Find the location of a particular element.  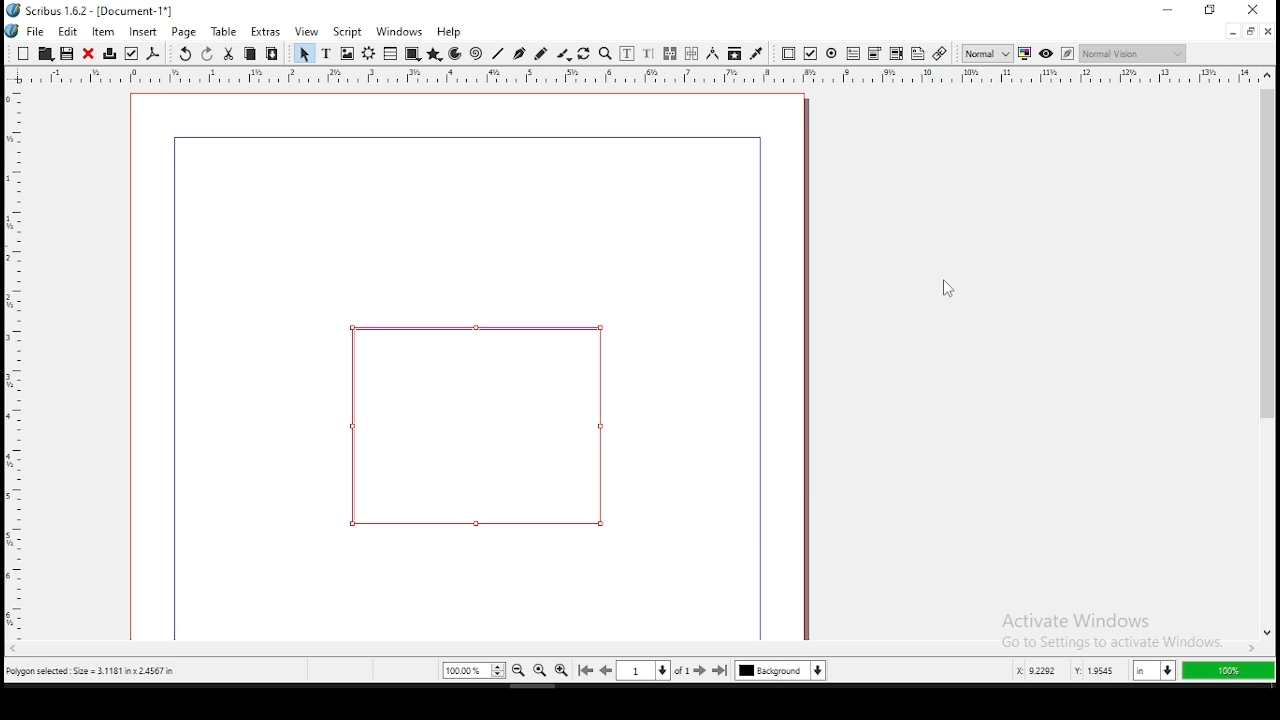

edit in preview mode is located at coordinates (1067, 53).